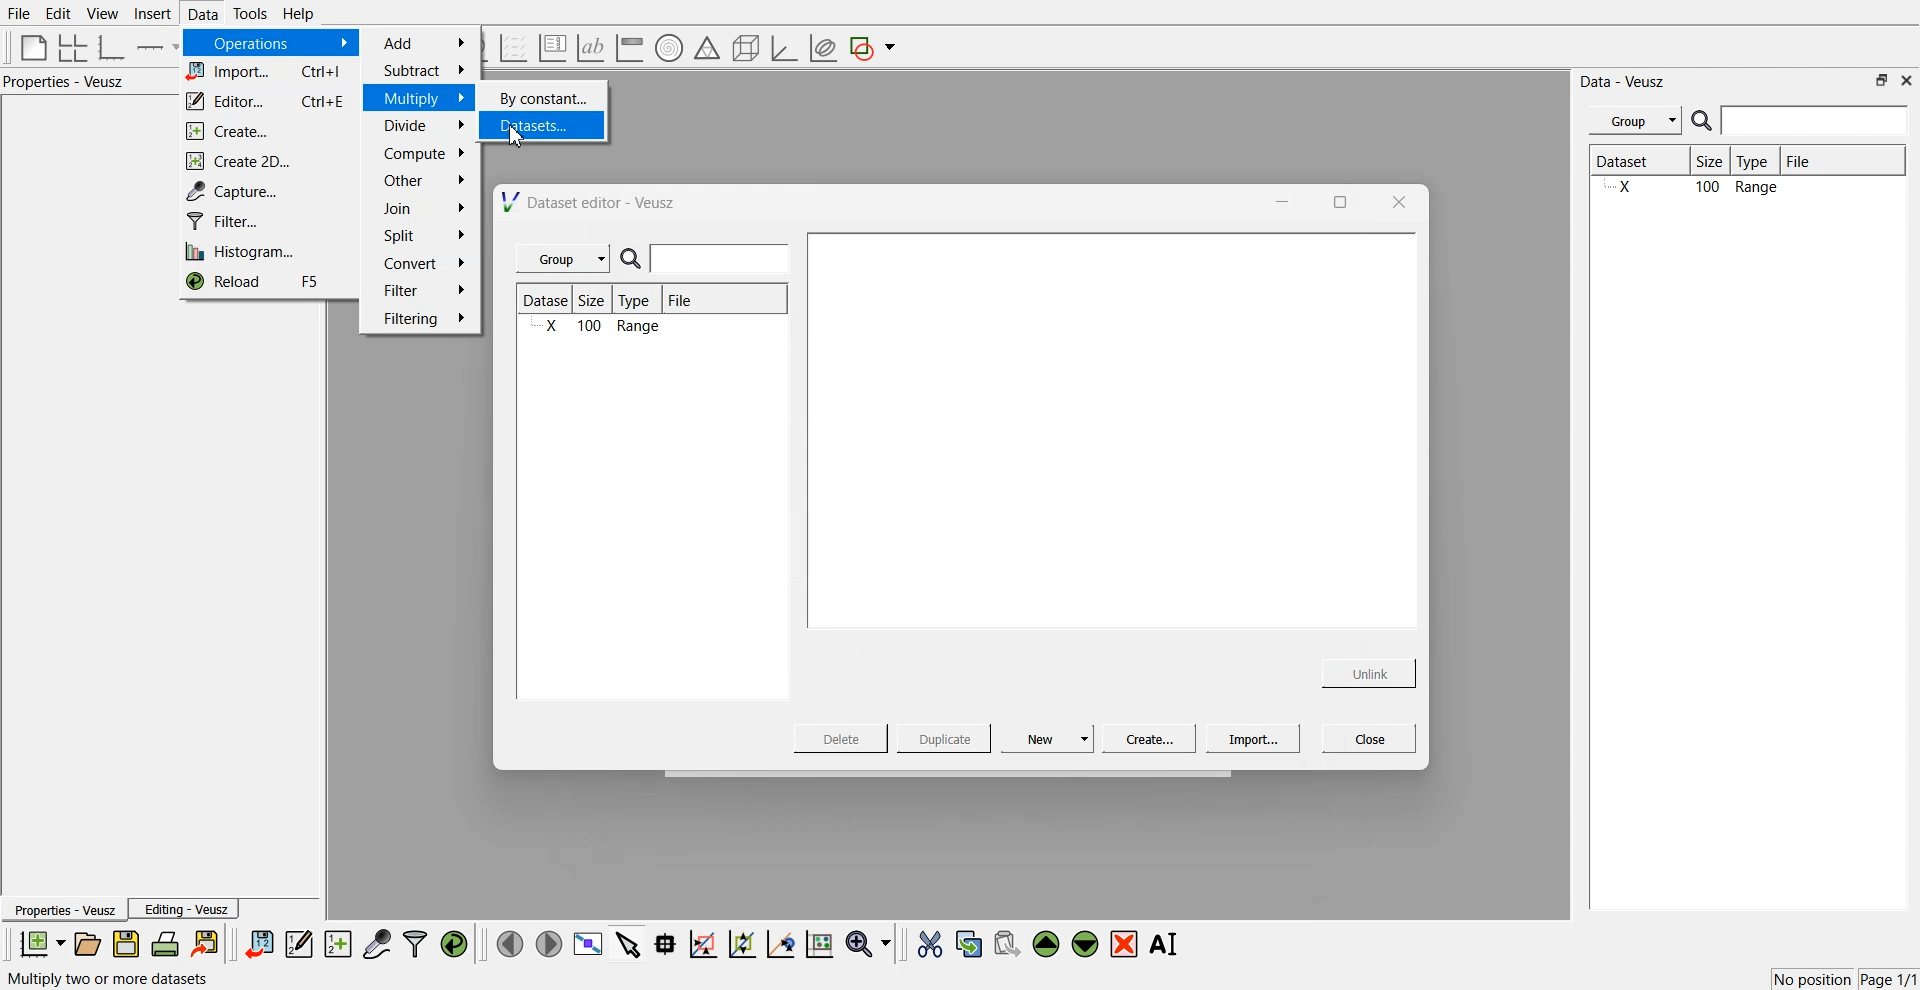  I want to click on paste the selected widgets, so click(1005, 943).